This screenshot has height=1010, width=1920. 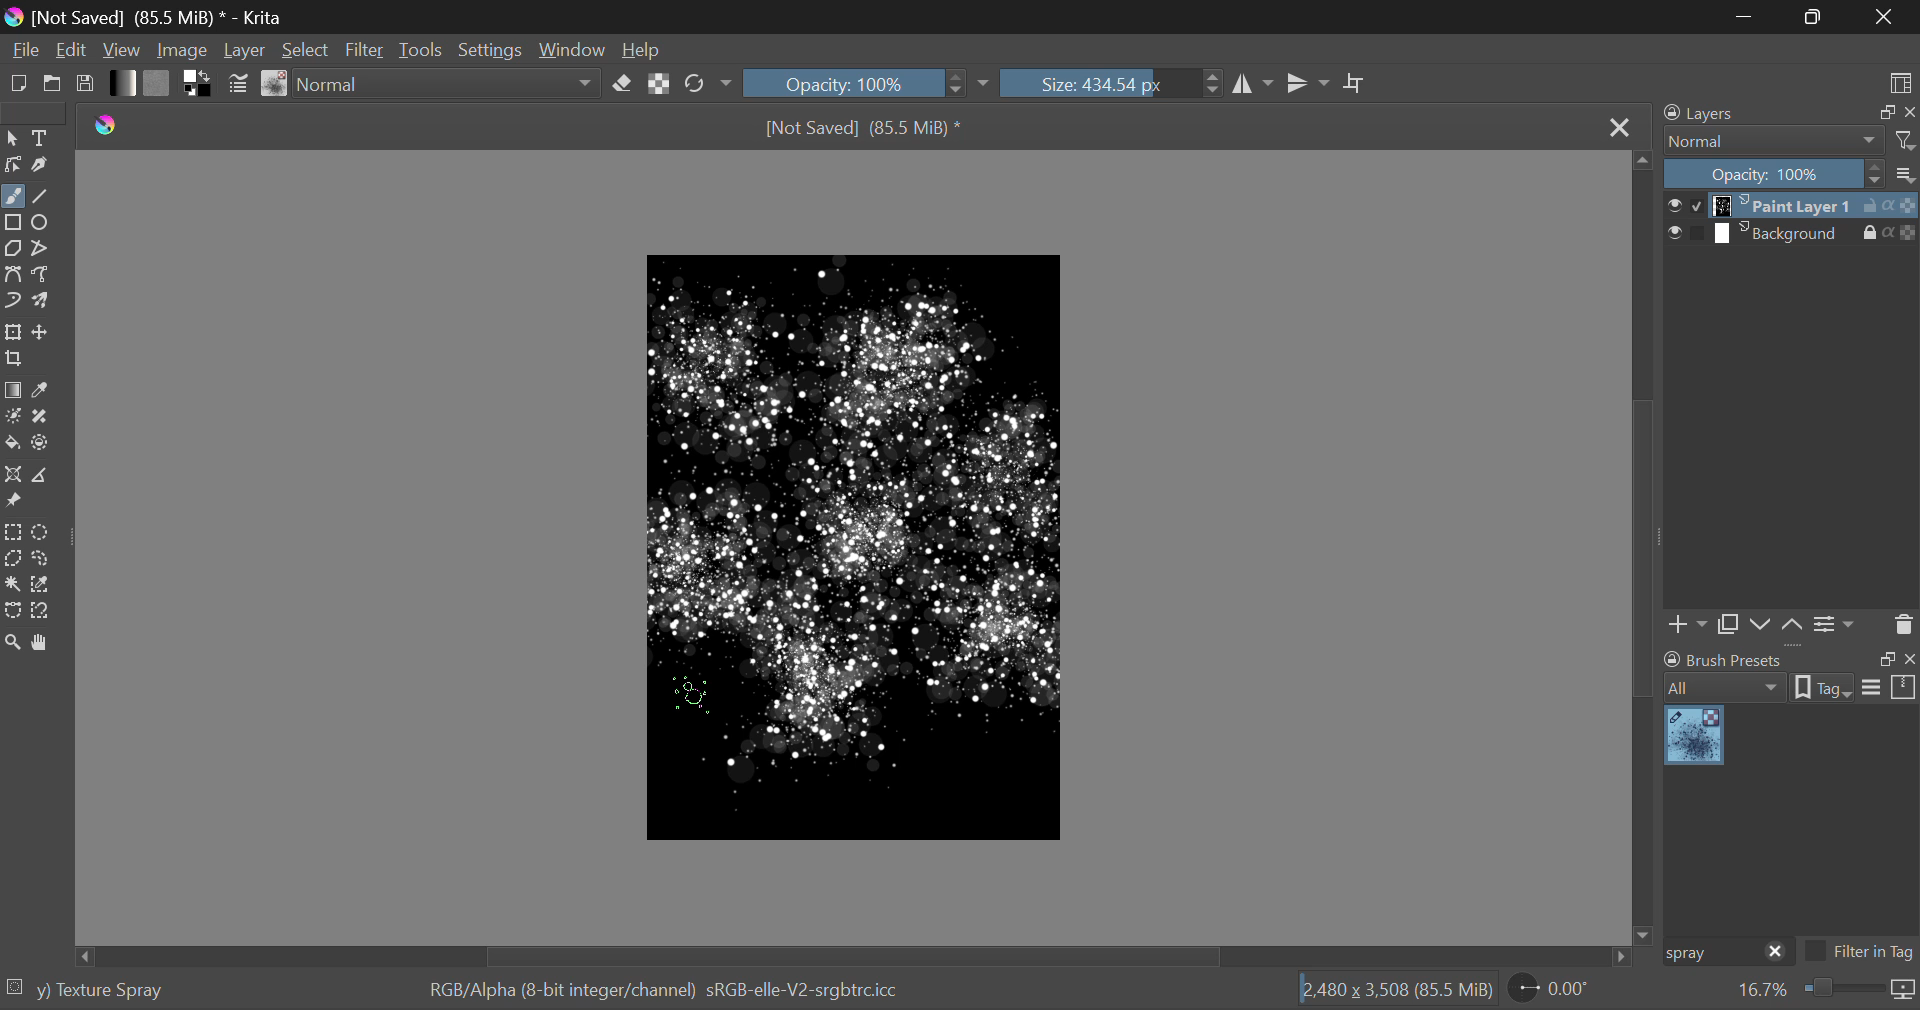 I want to click on Opacity, so click(x=868, y=82).